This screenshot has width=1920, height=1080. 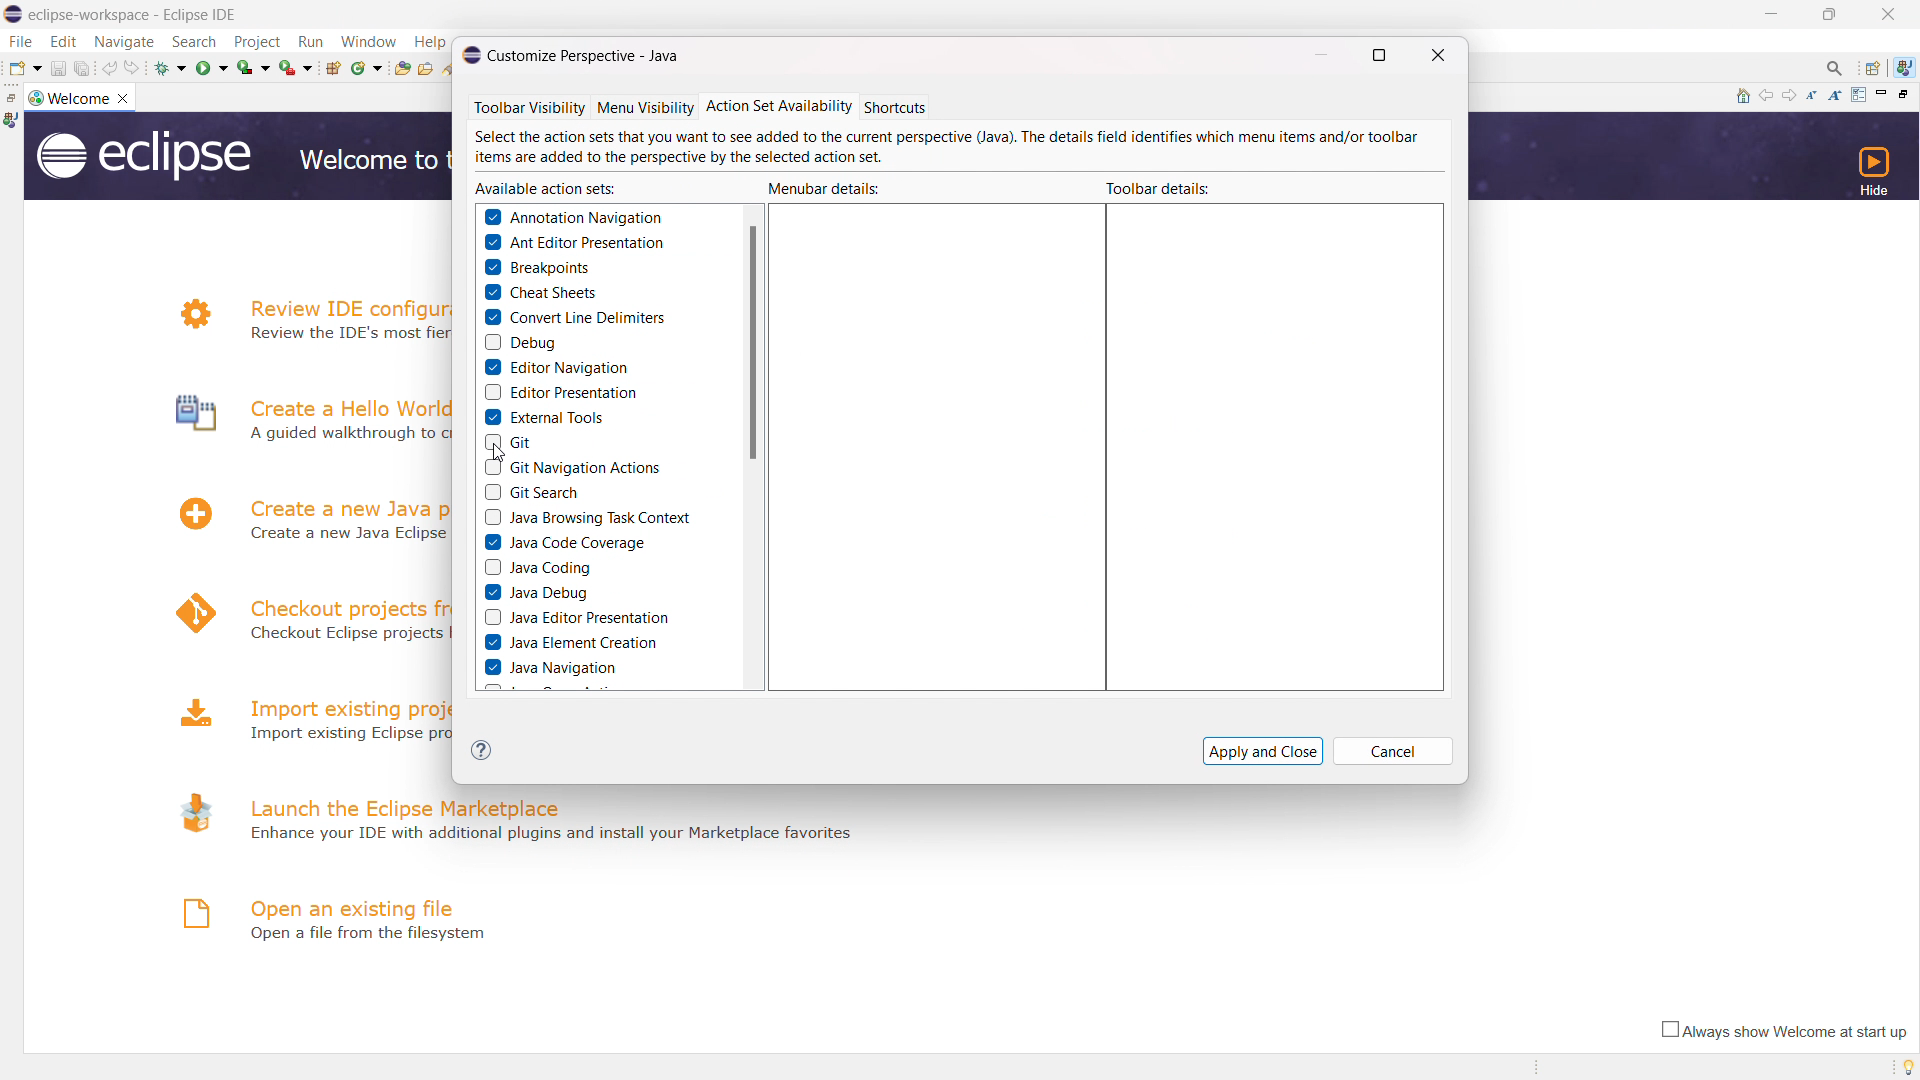 What do you see at coordinates (586, 516) in the screenshot?
I see `java browsing task context` at bounding box center [586, 516].